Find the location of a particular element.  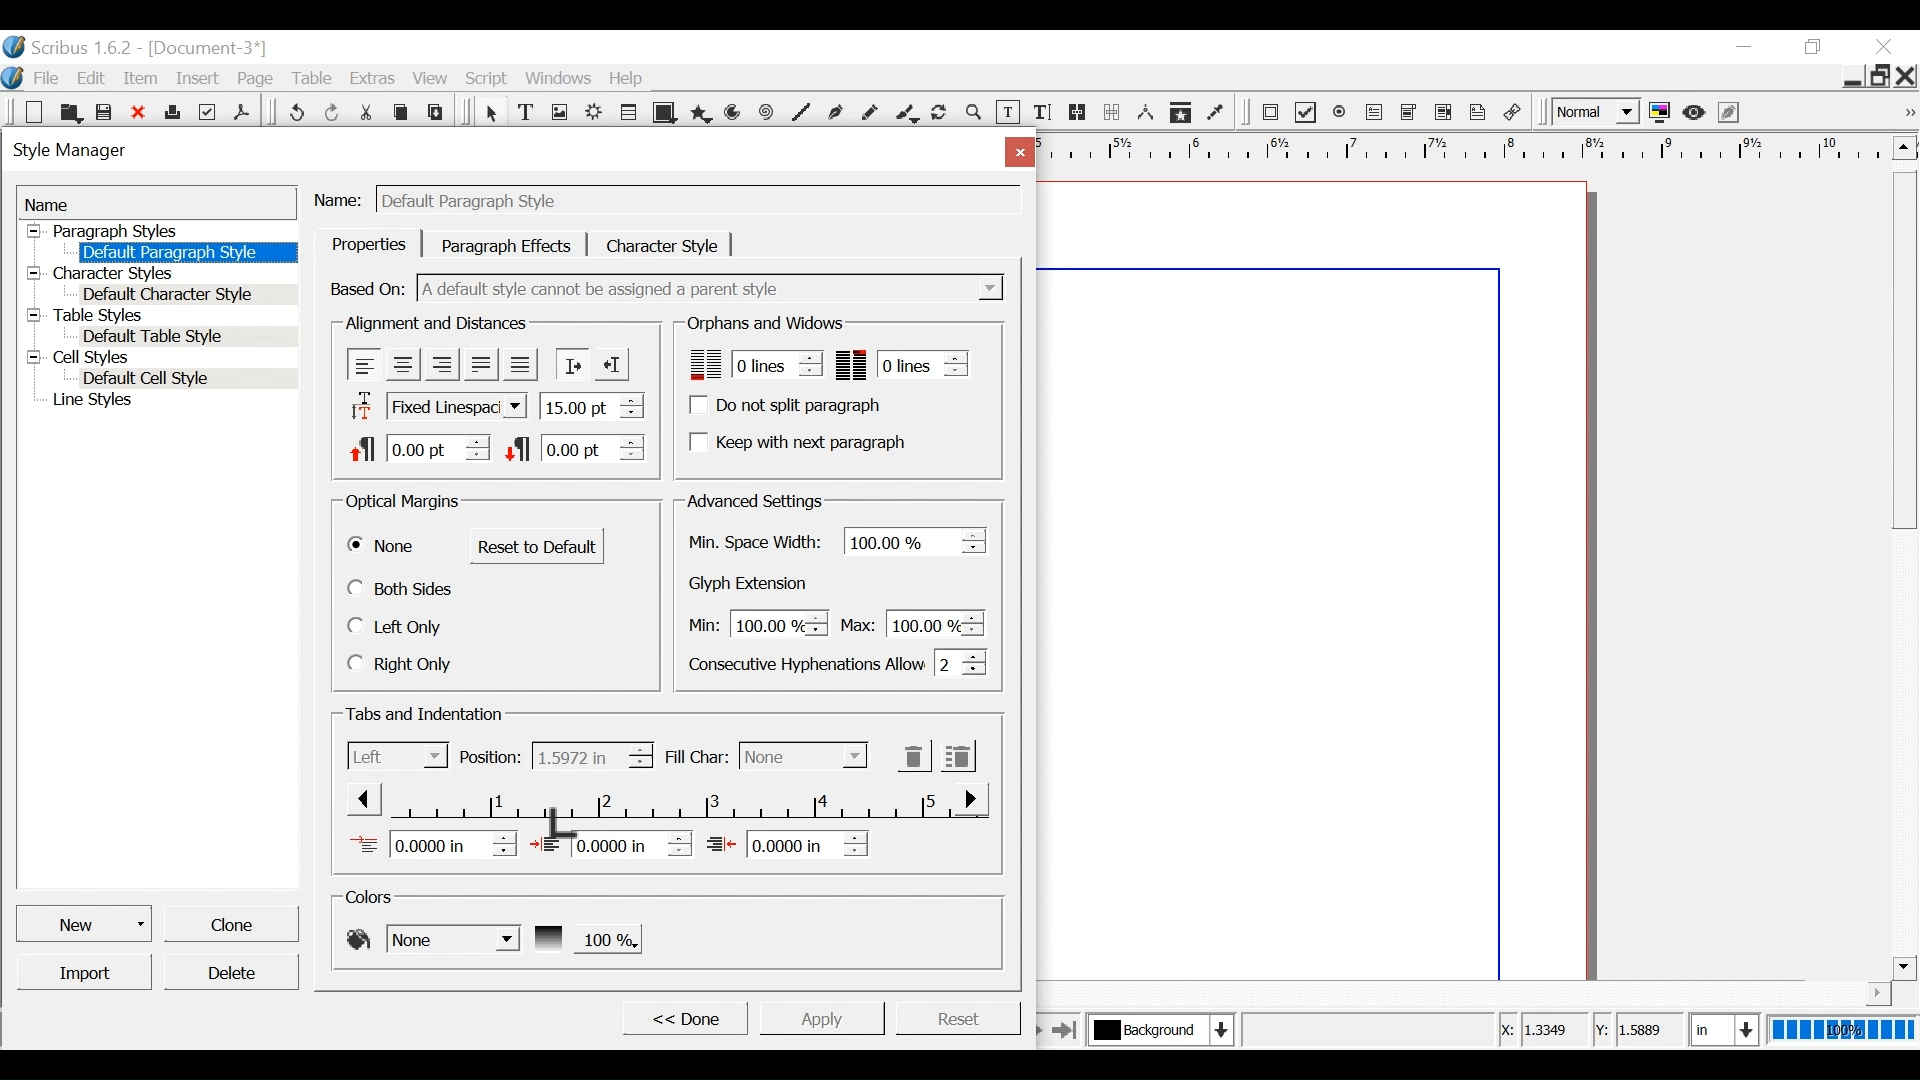

Position is located at coordinates (491, 757).